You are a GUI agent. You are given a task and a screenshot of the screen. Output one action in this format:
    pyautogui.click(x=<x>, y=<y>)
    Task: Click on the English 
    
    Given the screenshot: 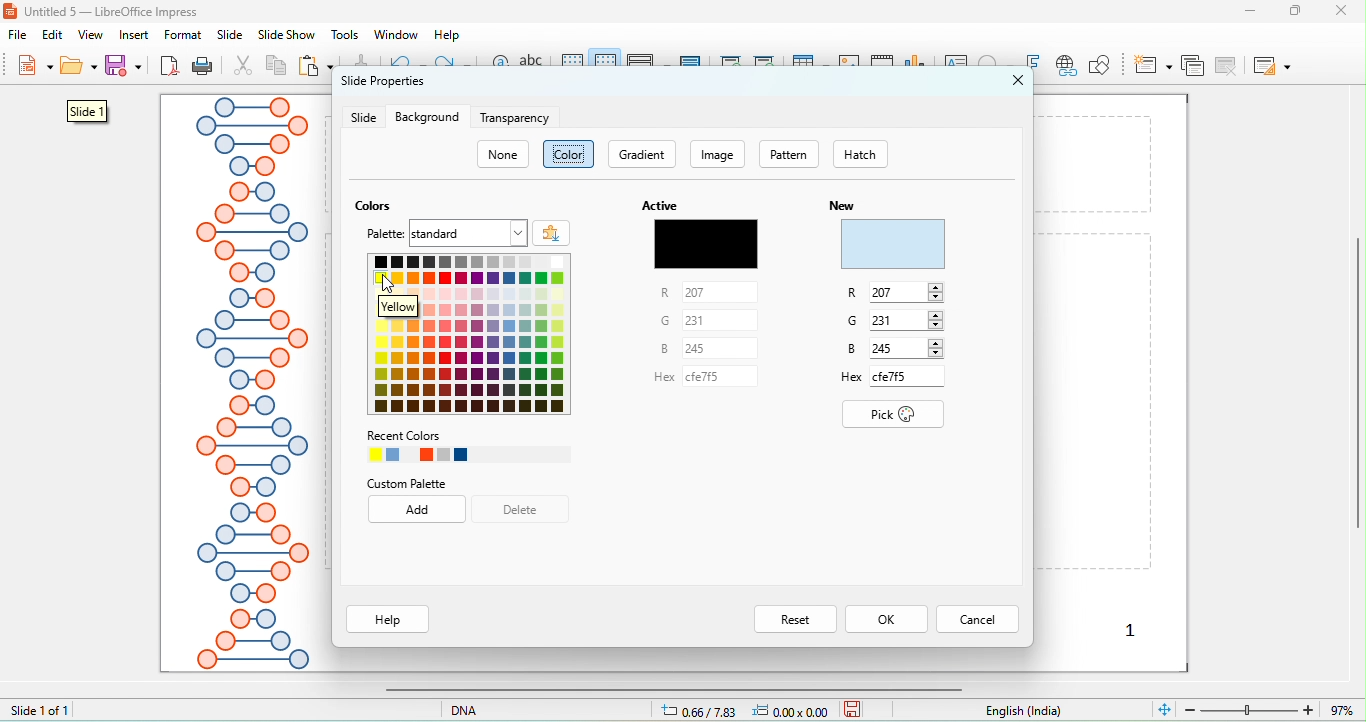 What is the action you would take?
    pyautogui.click(x=1035, y=711)
    